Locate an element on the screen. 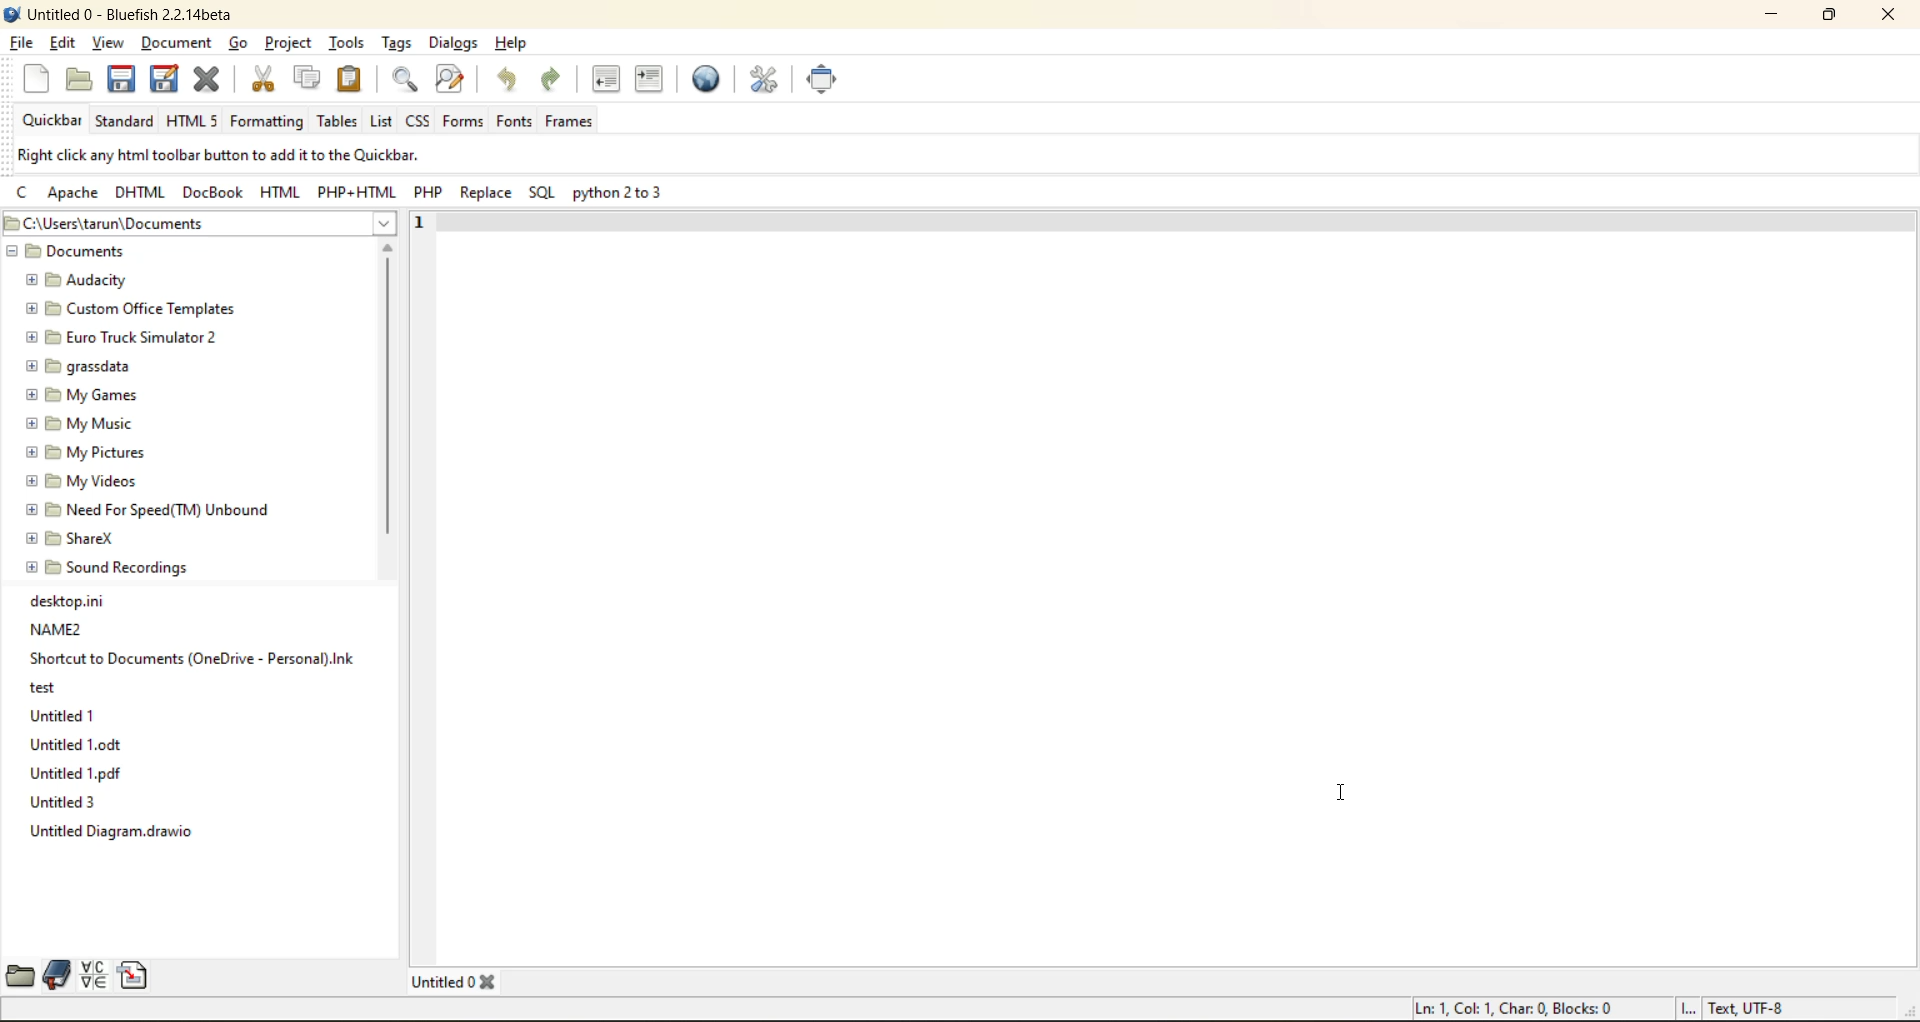 The height and width of the screenshot is (1022, 1920). find is located at coordinates (409, 82).